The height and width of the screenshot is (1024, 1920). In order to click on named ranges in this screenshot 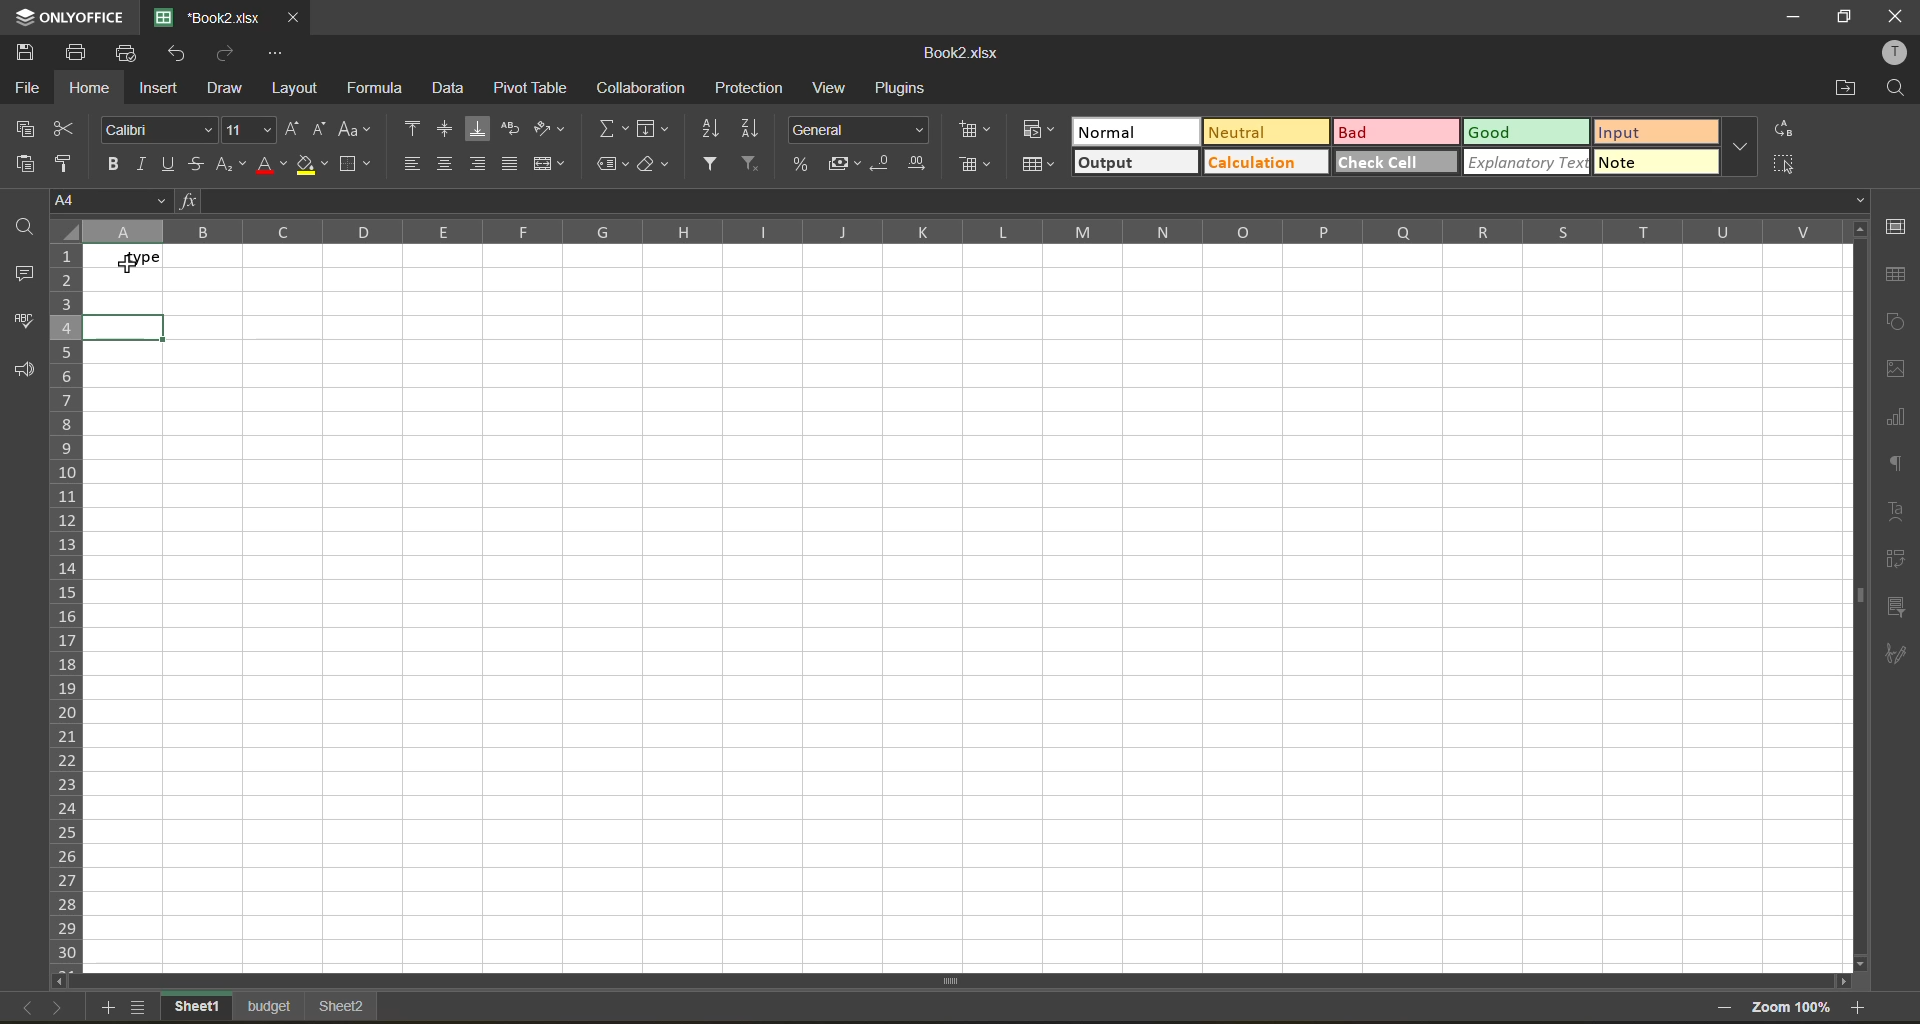, I will do `click(609, 164)`.